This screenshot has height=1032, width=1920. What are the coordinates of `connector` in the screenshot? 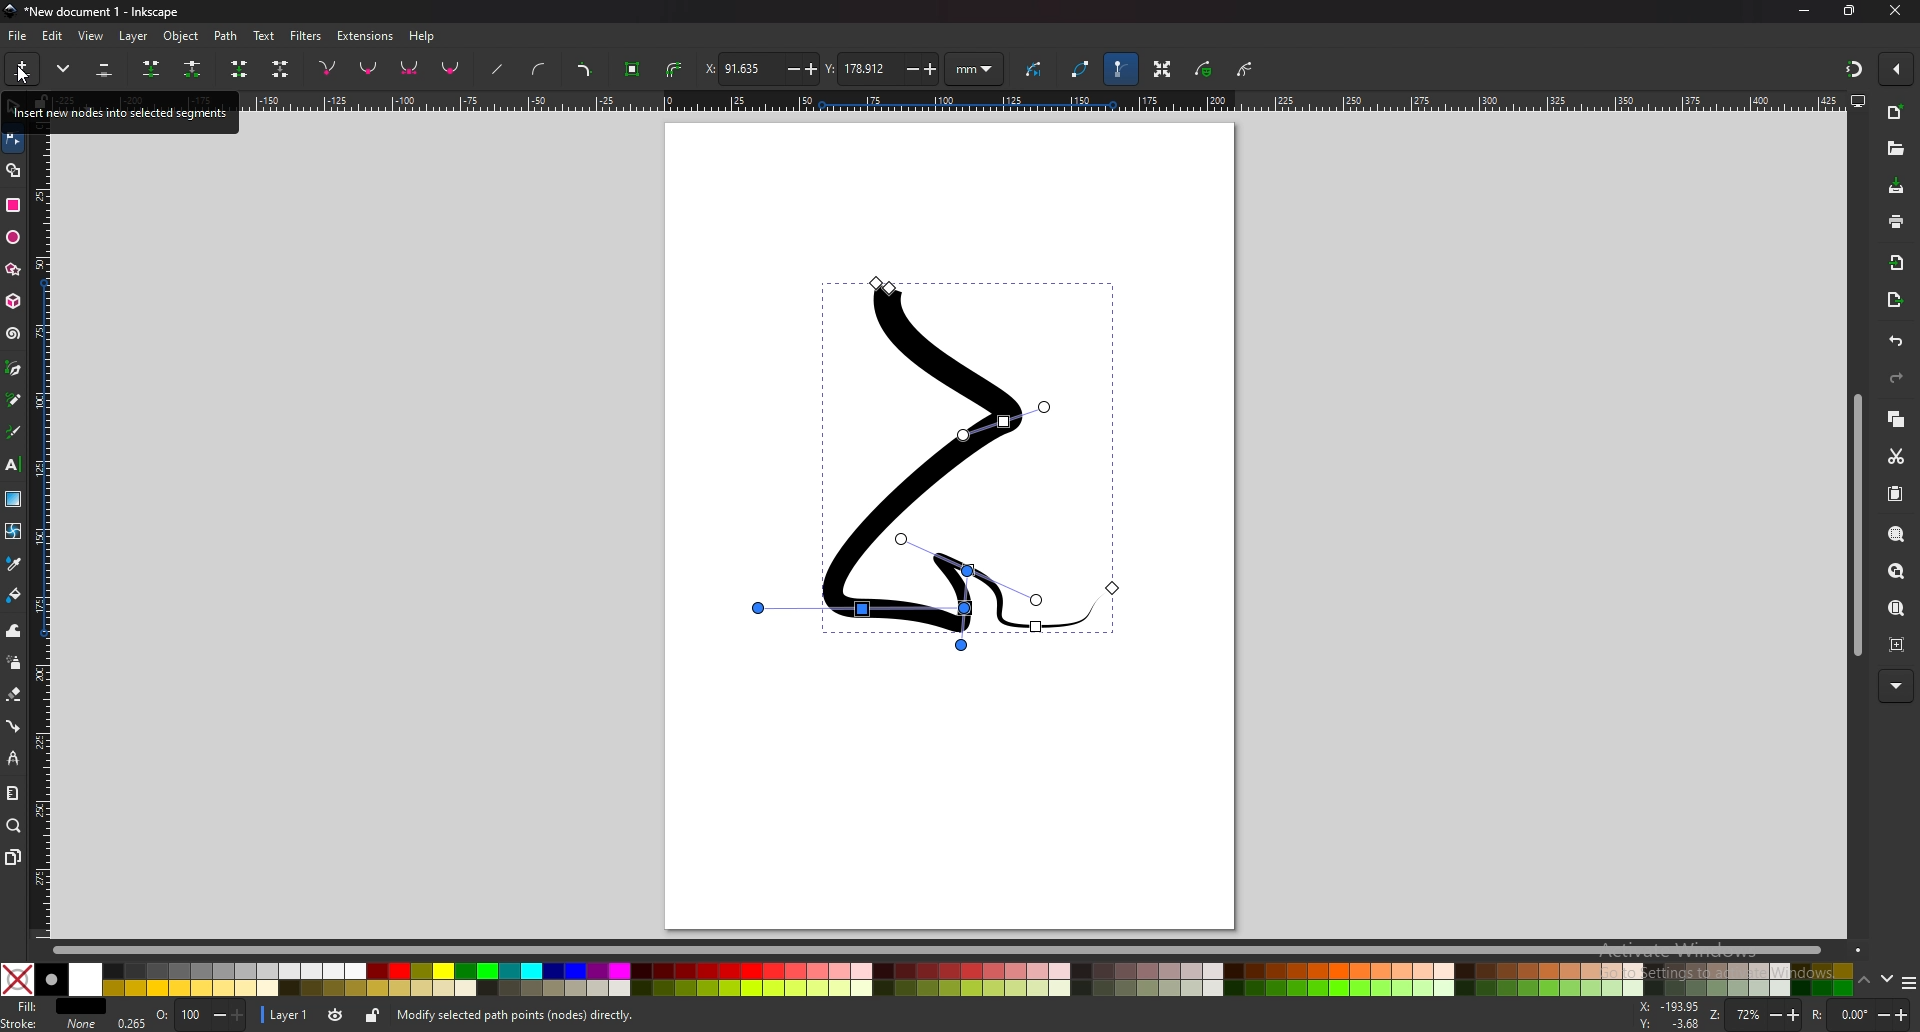 It's located at (13, 727).